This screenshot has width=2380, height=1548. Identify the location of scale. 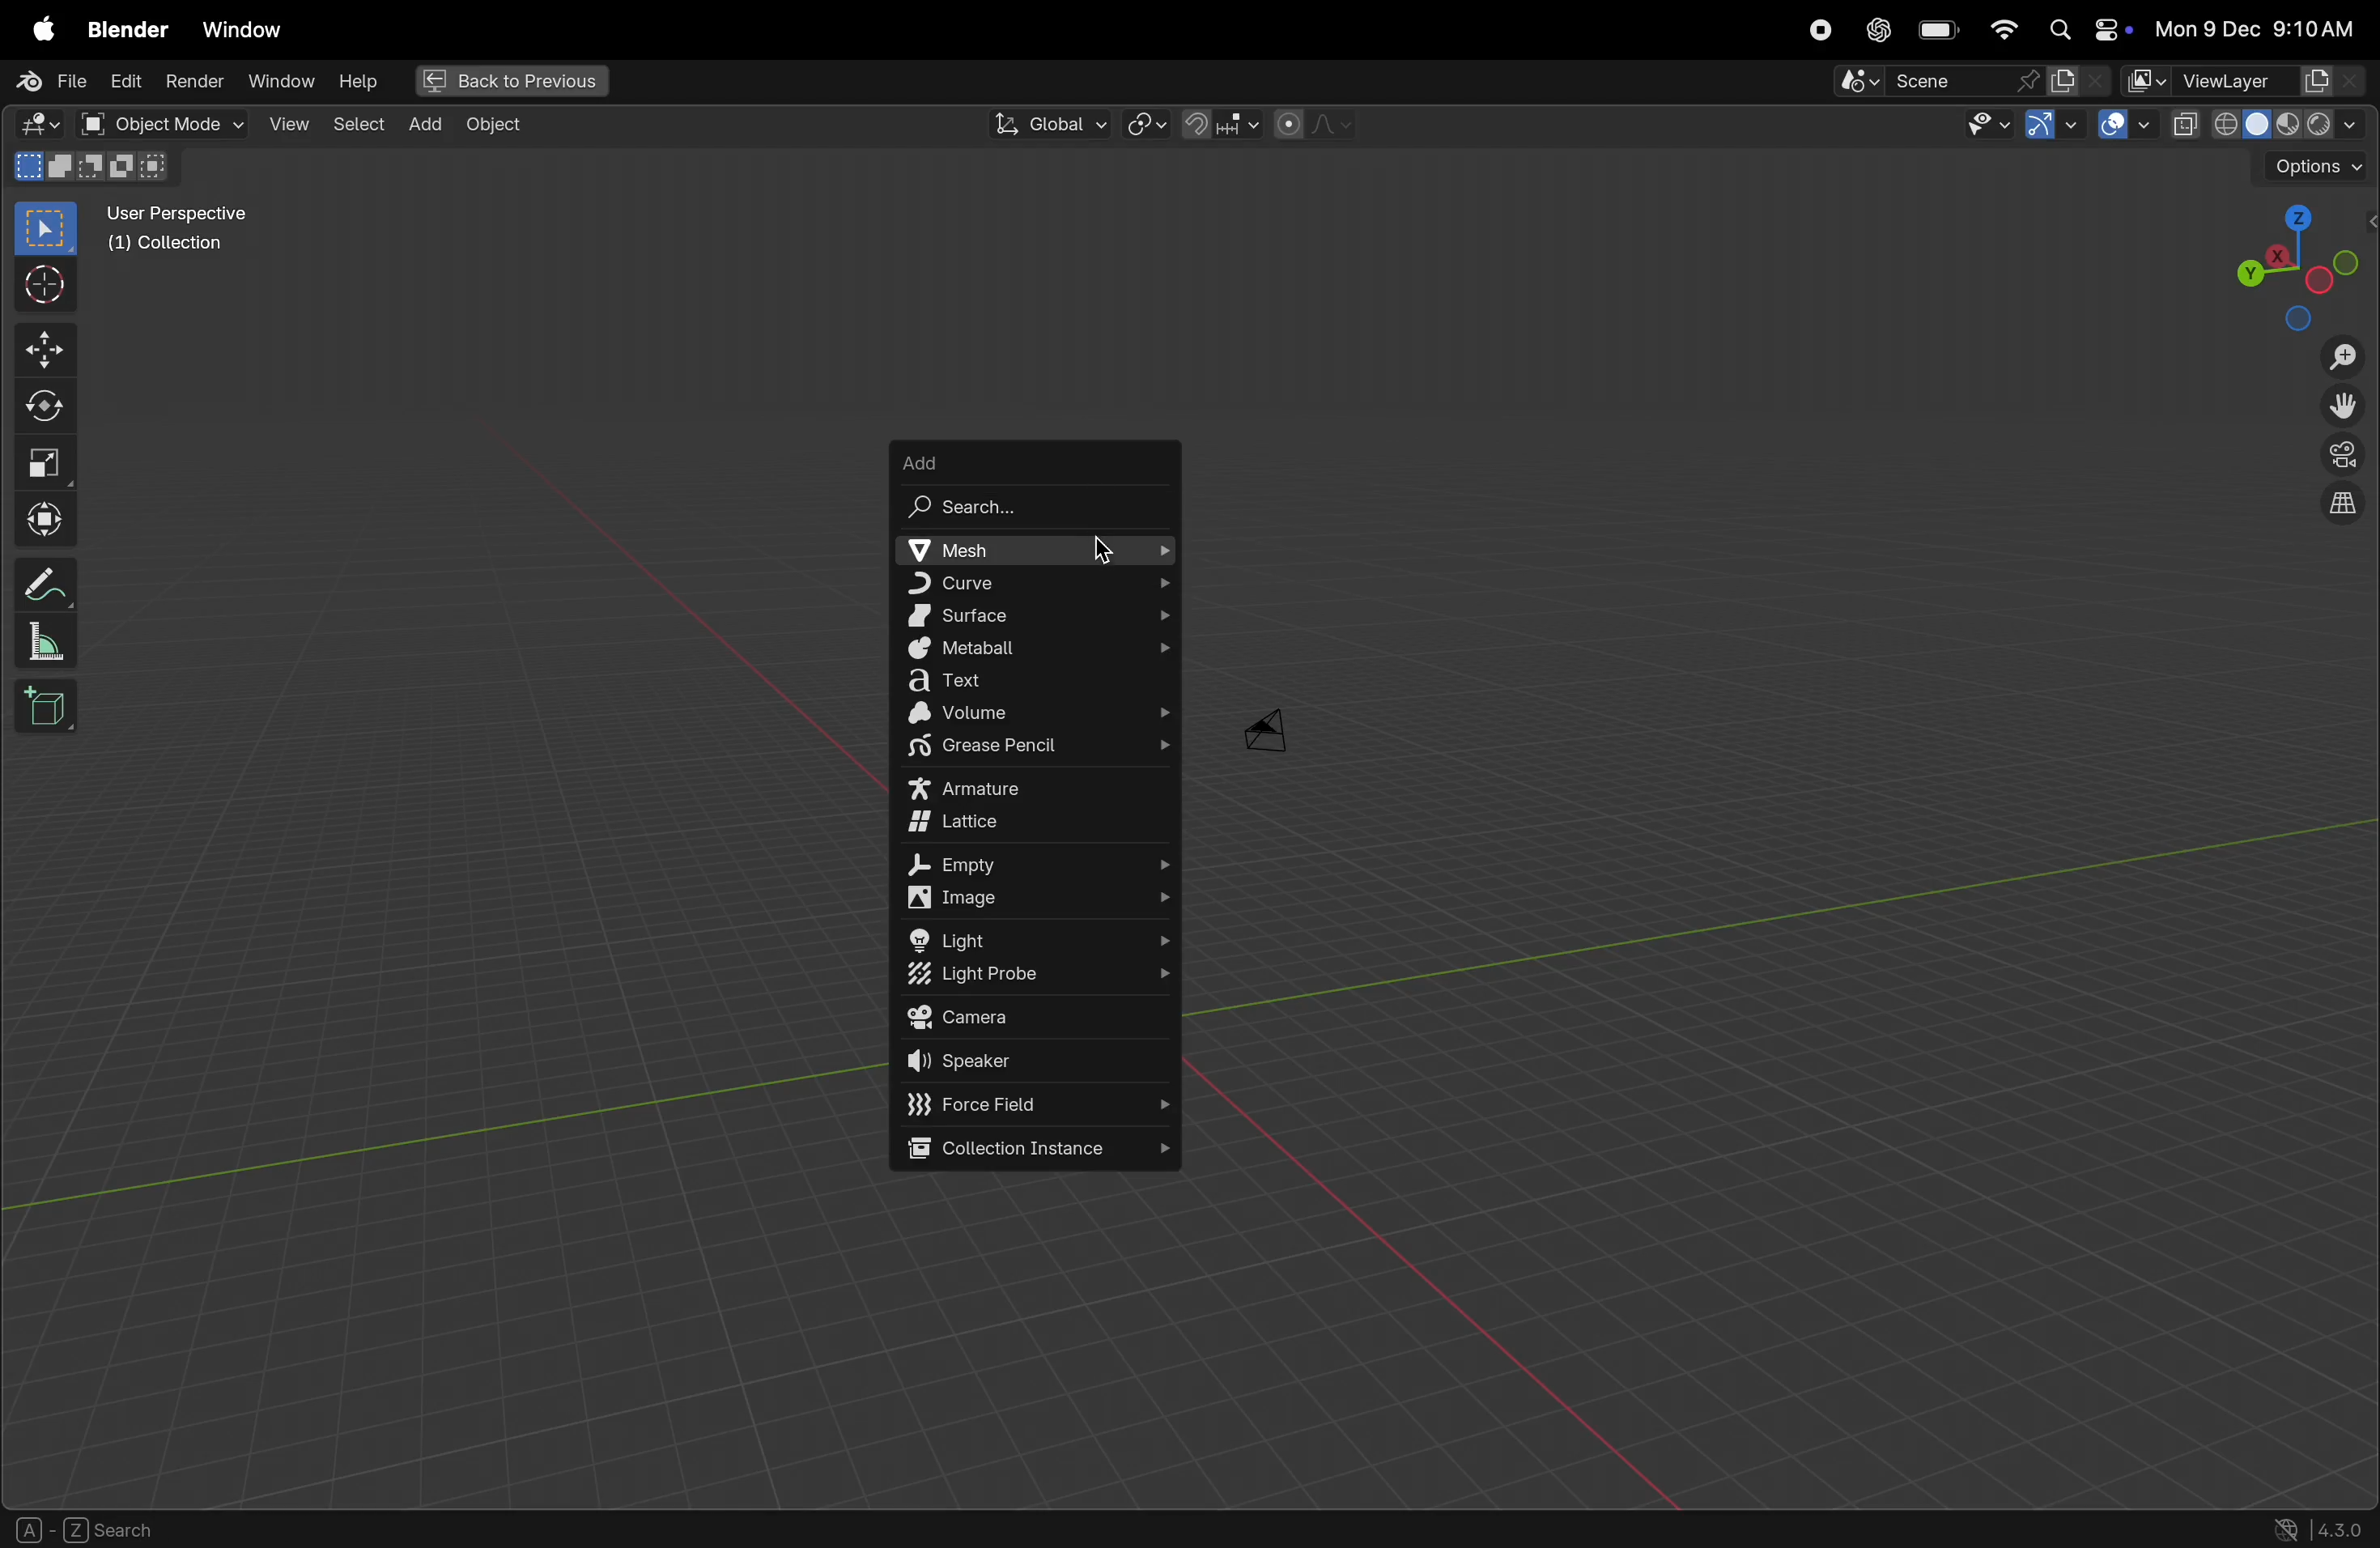
(48, 461).